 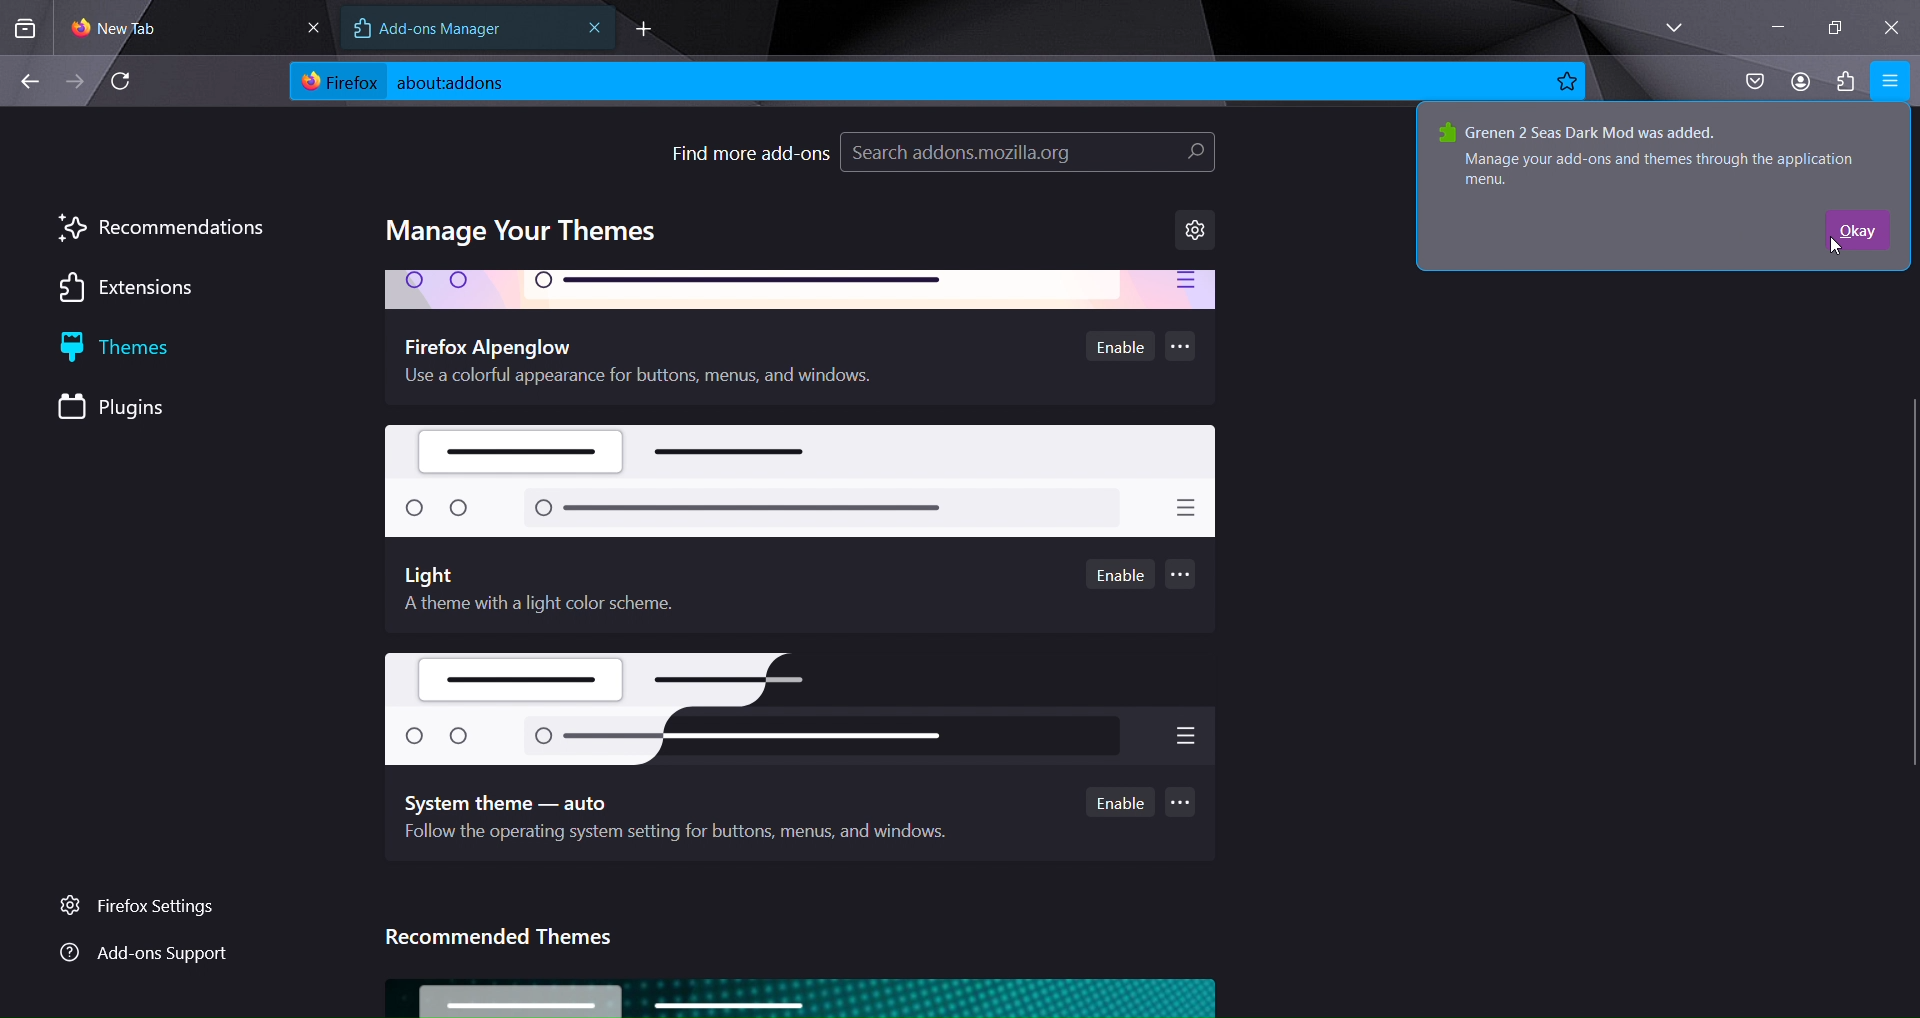 I want to click on bookmark page, so click(x=1567, y=81).